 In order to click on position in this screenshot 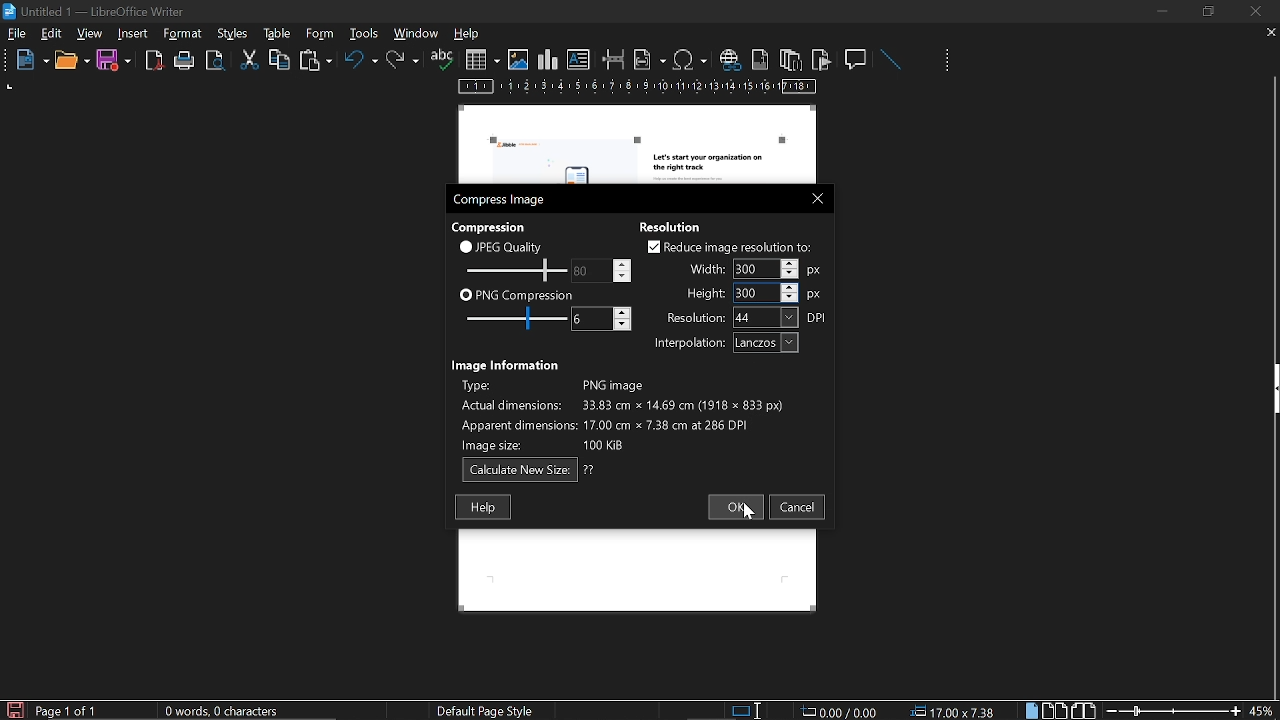, I will do `click(956, 711)`.